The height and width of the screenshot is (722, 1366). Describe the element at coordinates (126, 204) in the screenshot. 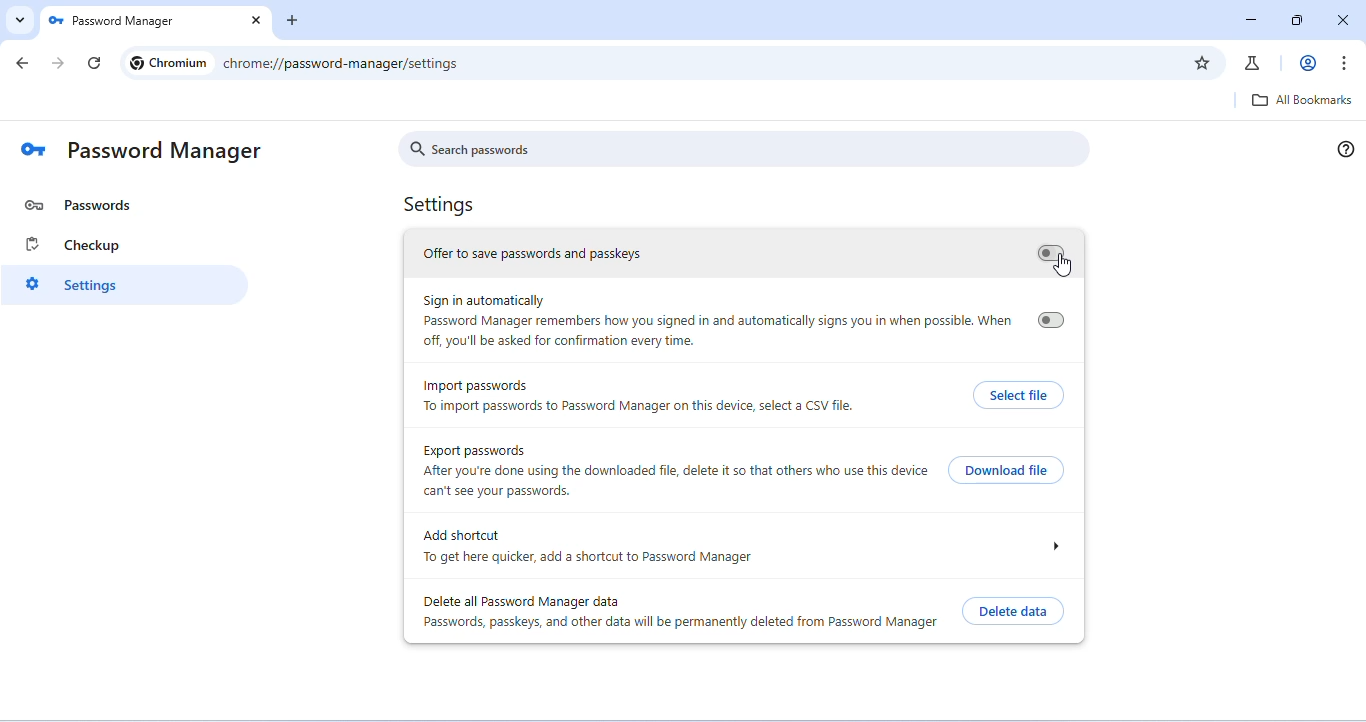

I see `password` at that location.